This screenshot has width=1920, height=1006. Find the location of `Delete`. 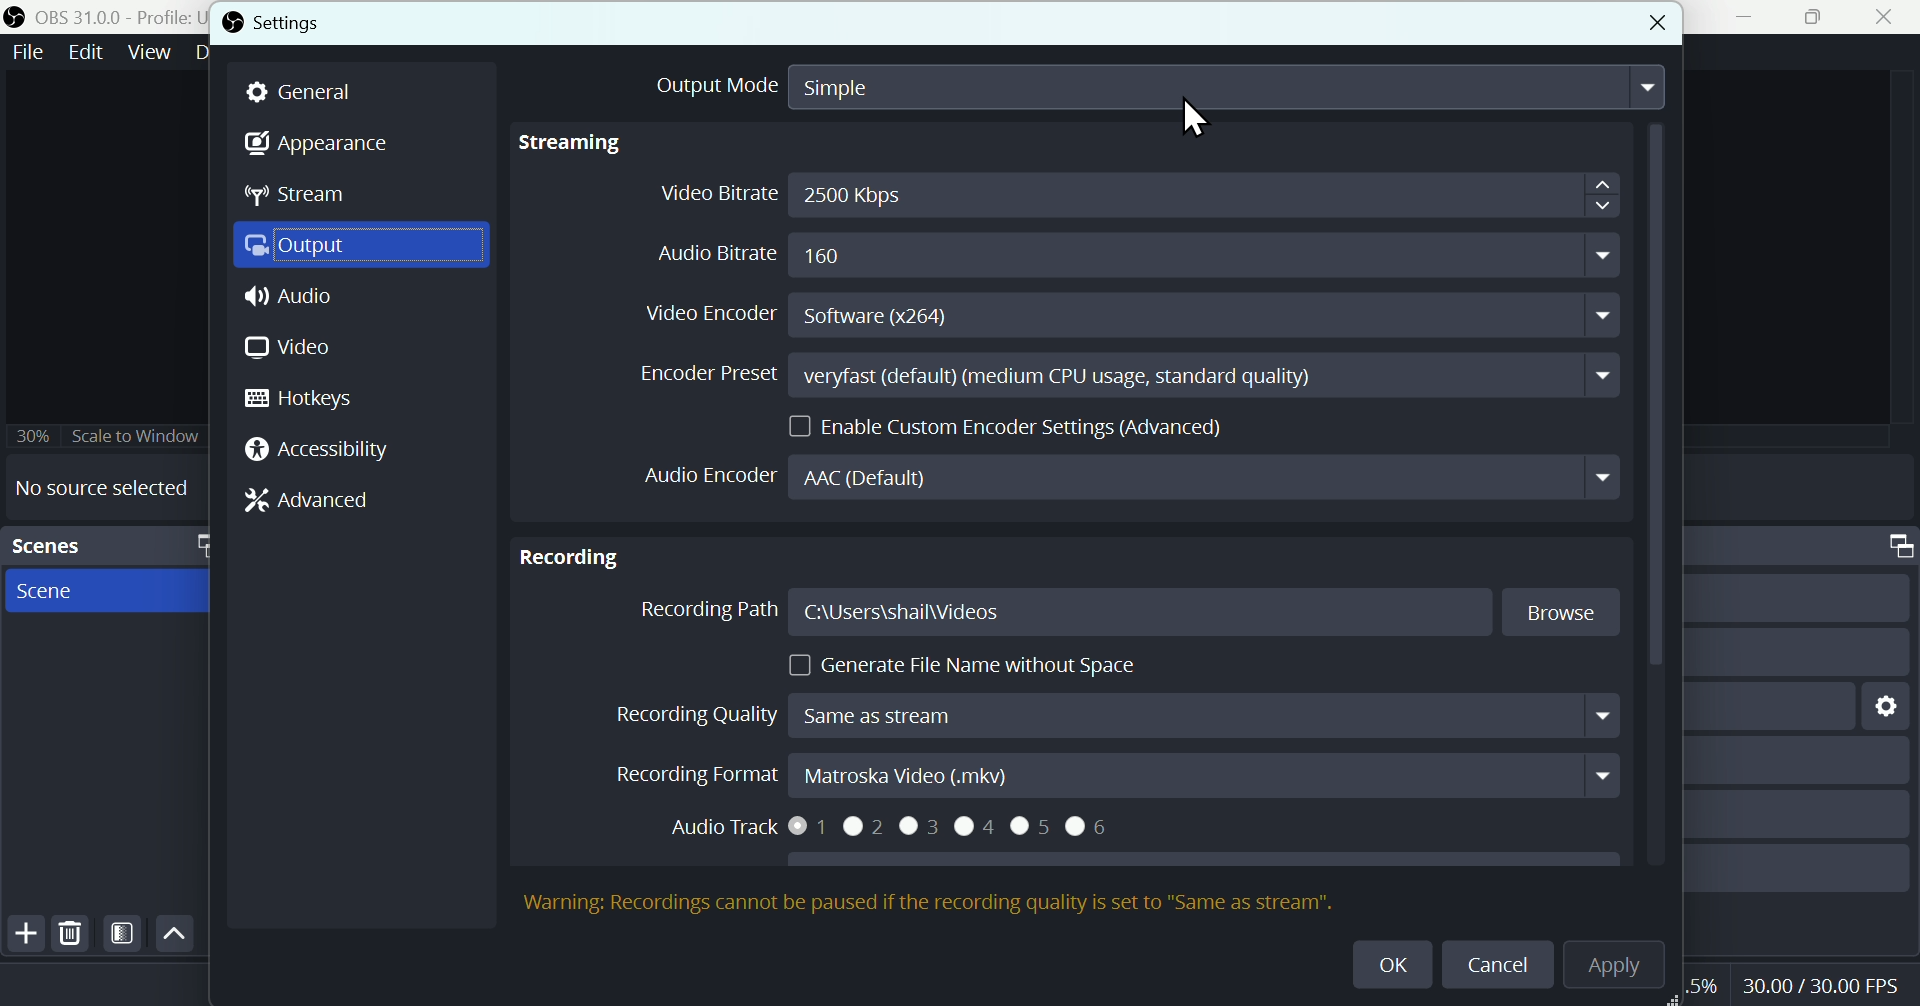

Delete is located at coordinates (73, 932).